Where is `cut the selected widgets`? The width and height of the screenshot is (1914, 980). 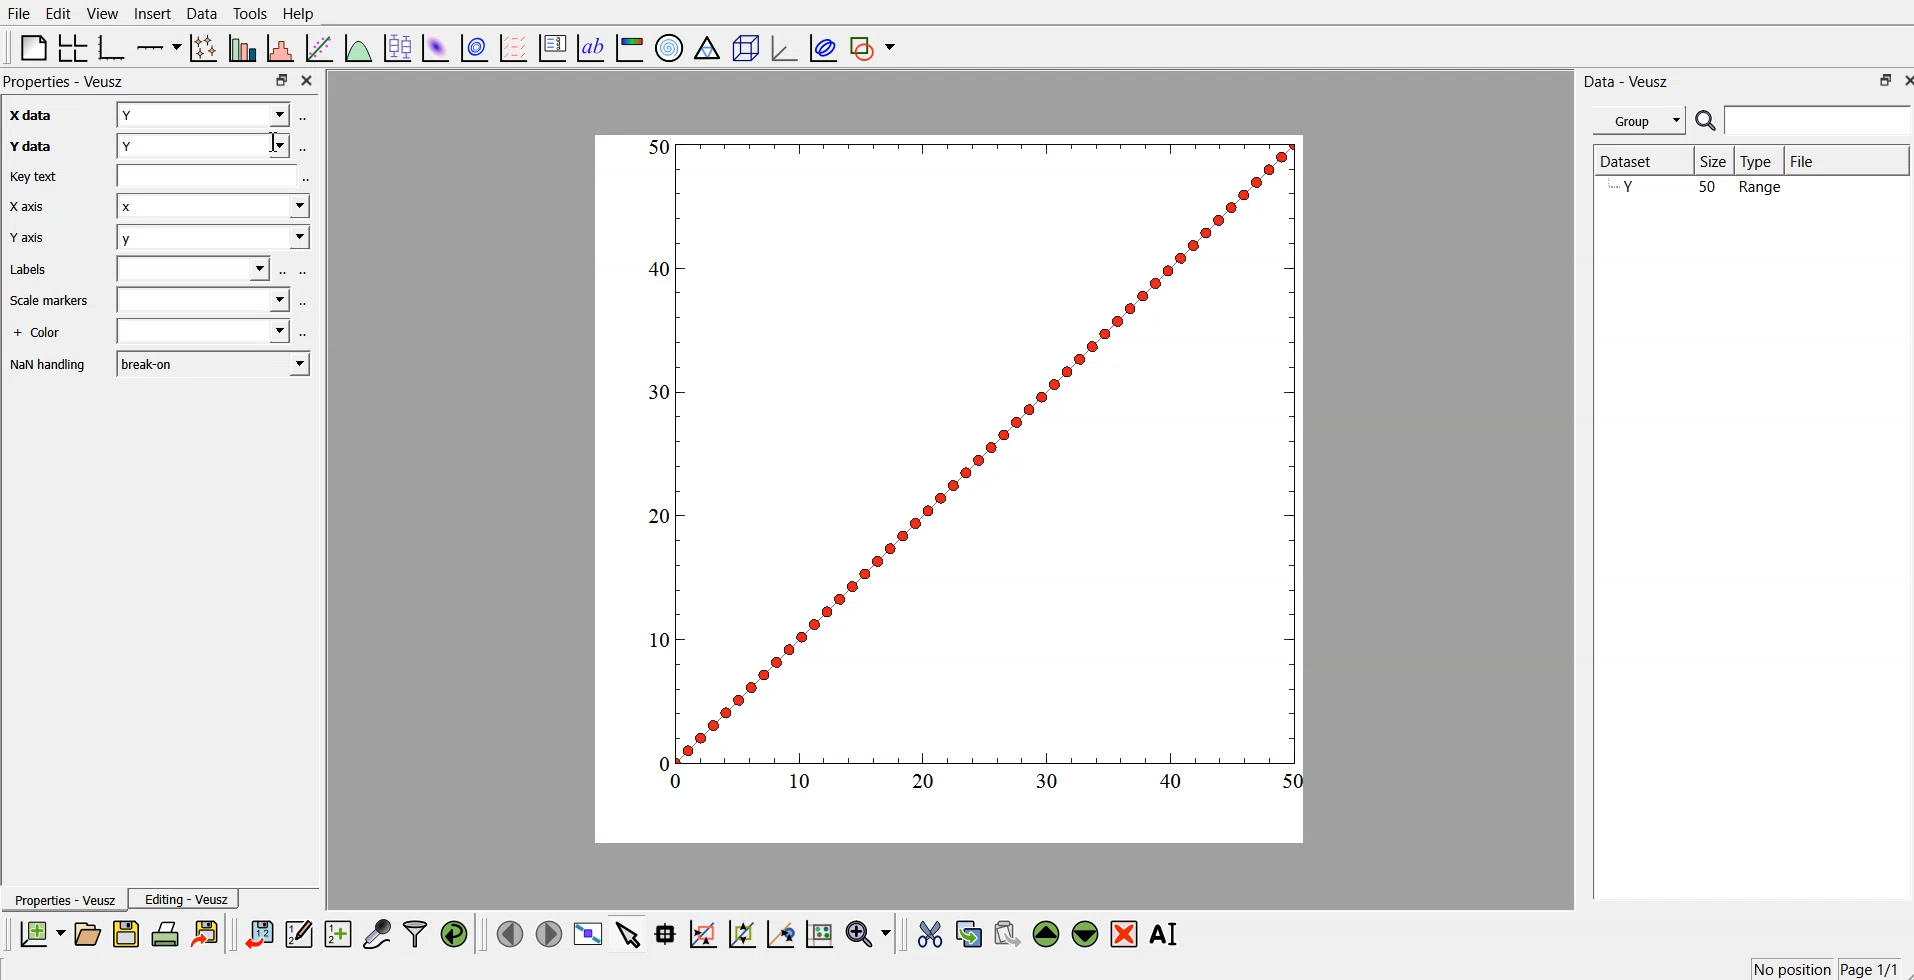
cut the selected widgets is located at coordinates (932, 934).